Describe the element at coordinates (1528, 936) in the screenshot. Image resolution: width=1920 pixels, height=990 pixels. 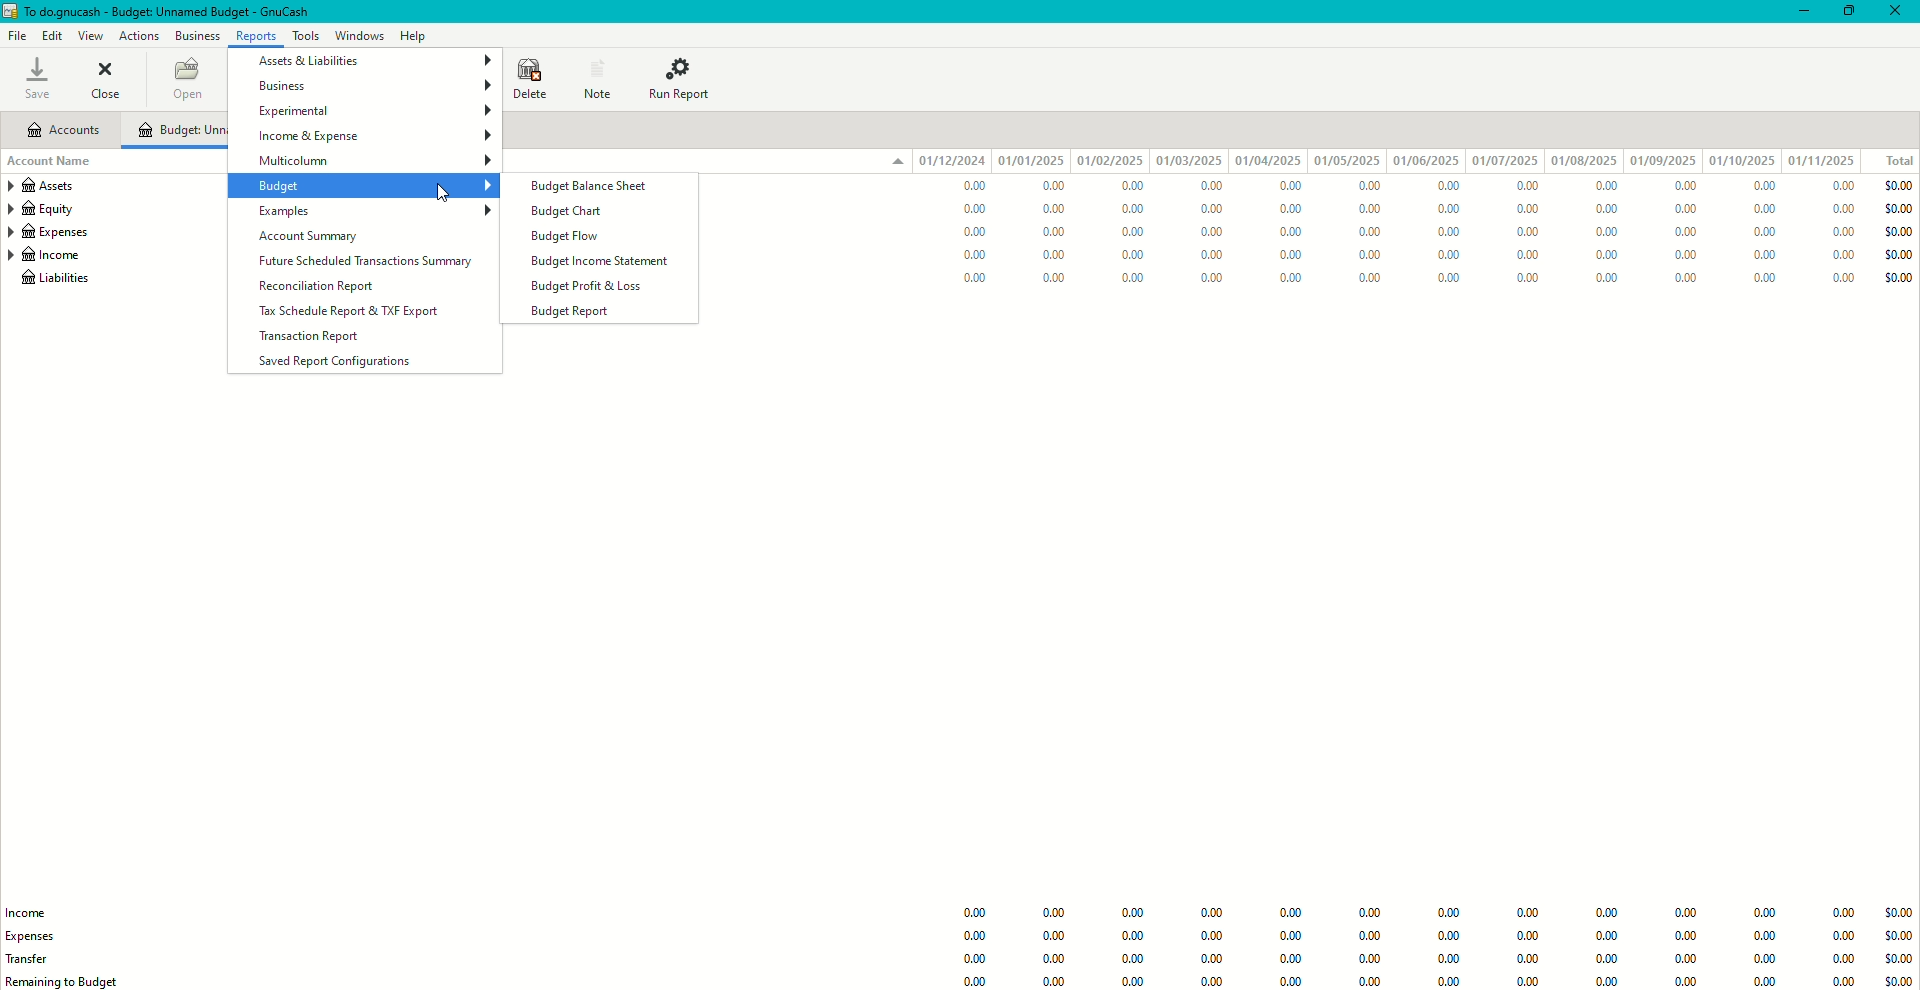
I see `0.00` at that location.